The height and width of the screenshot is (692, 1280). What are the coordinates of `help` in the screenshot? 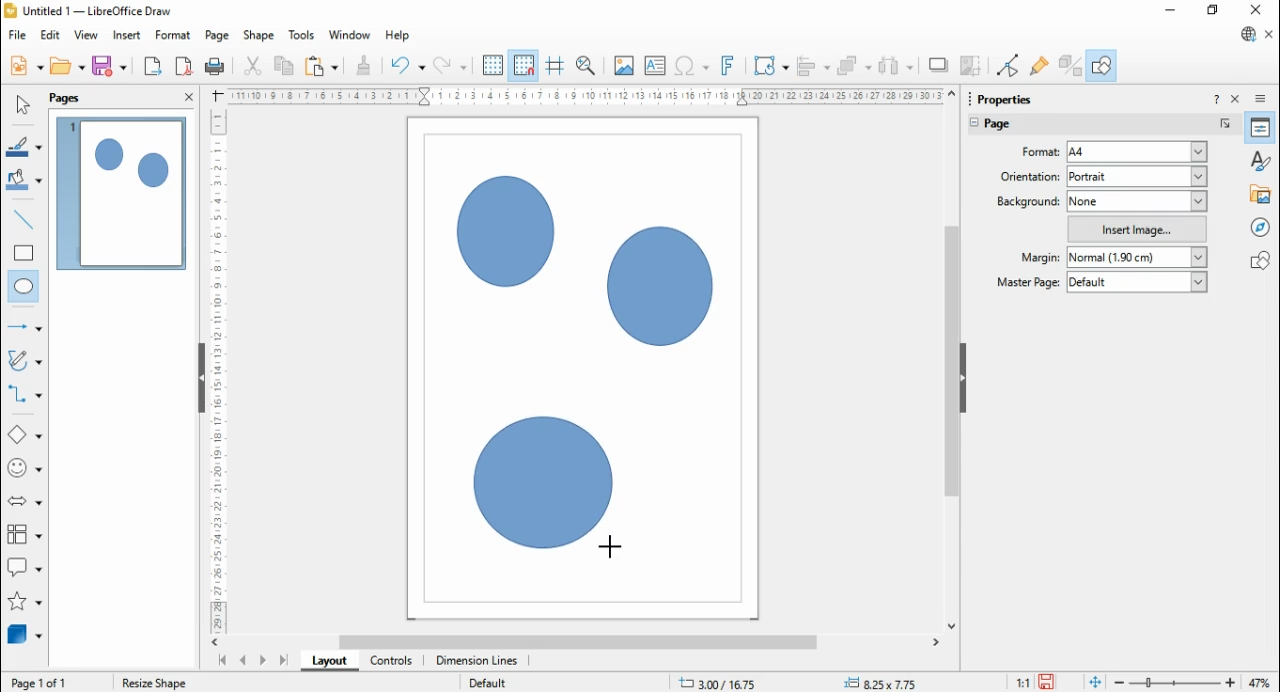 It's located at (398, 36).